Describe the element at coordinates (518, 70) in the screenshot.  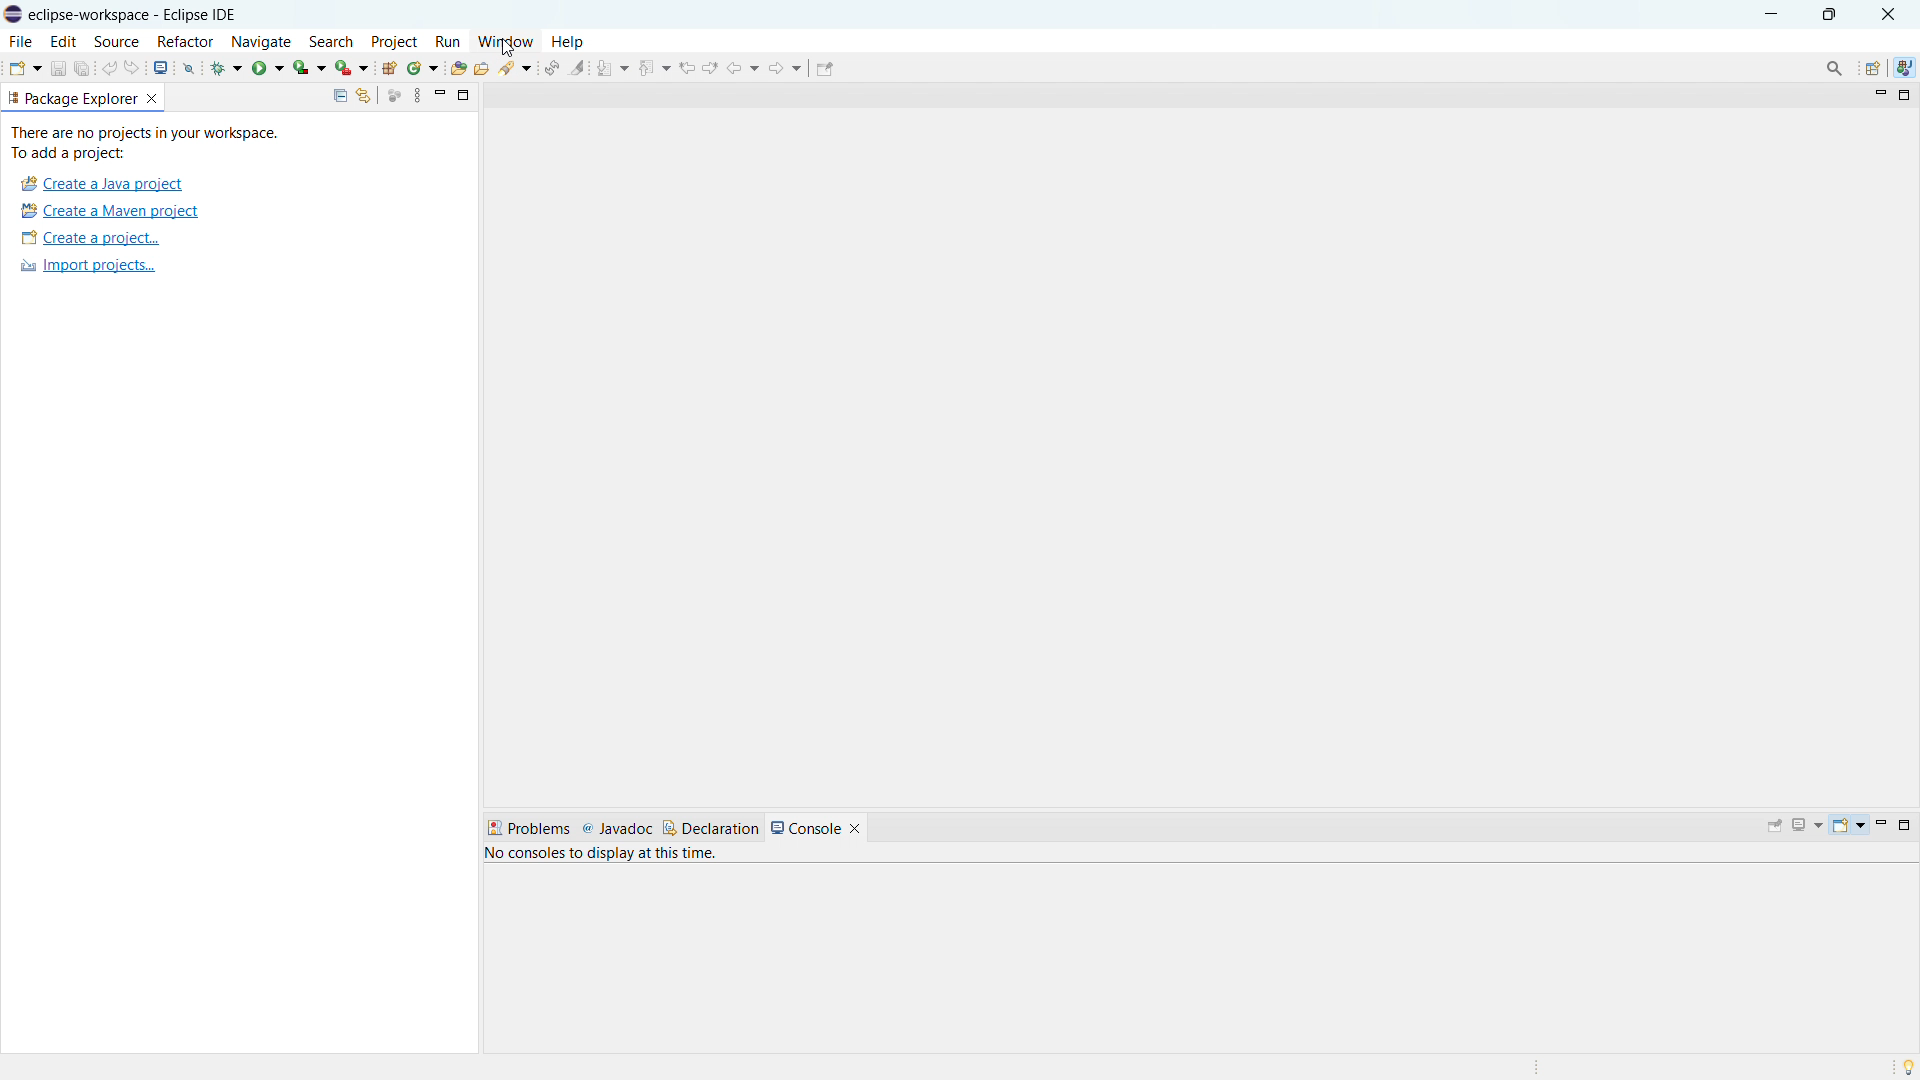
I see `search` at that location.